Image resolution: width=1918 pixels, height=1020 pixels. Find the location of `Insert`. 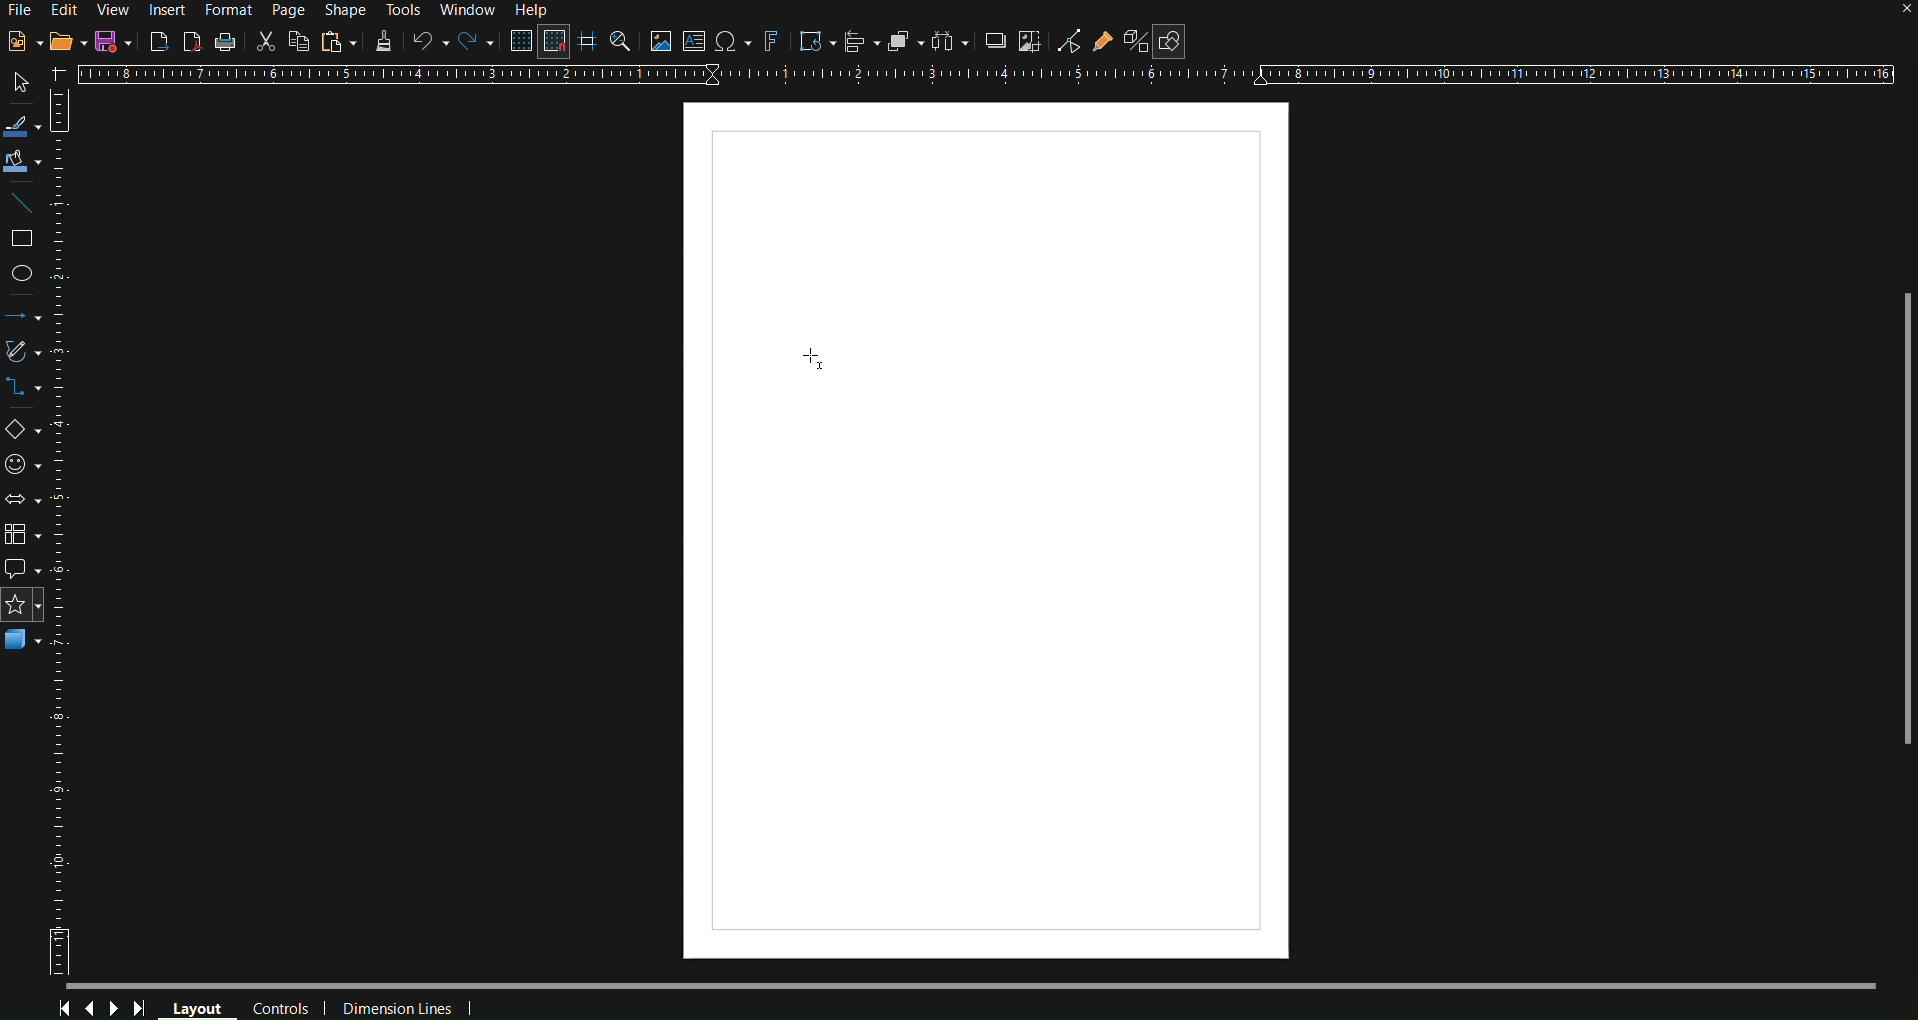

Insert is located at coordinates (166, 11).